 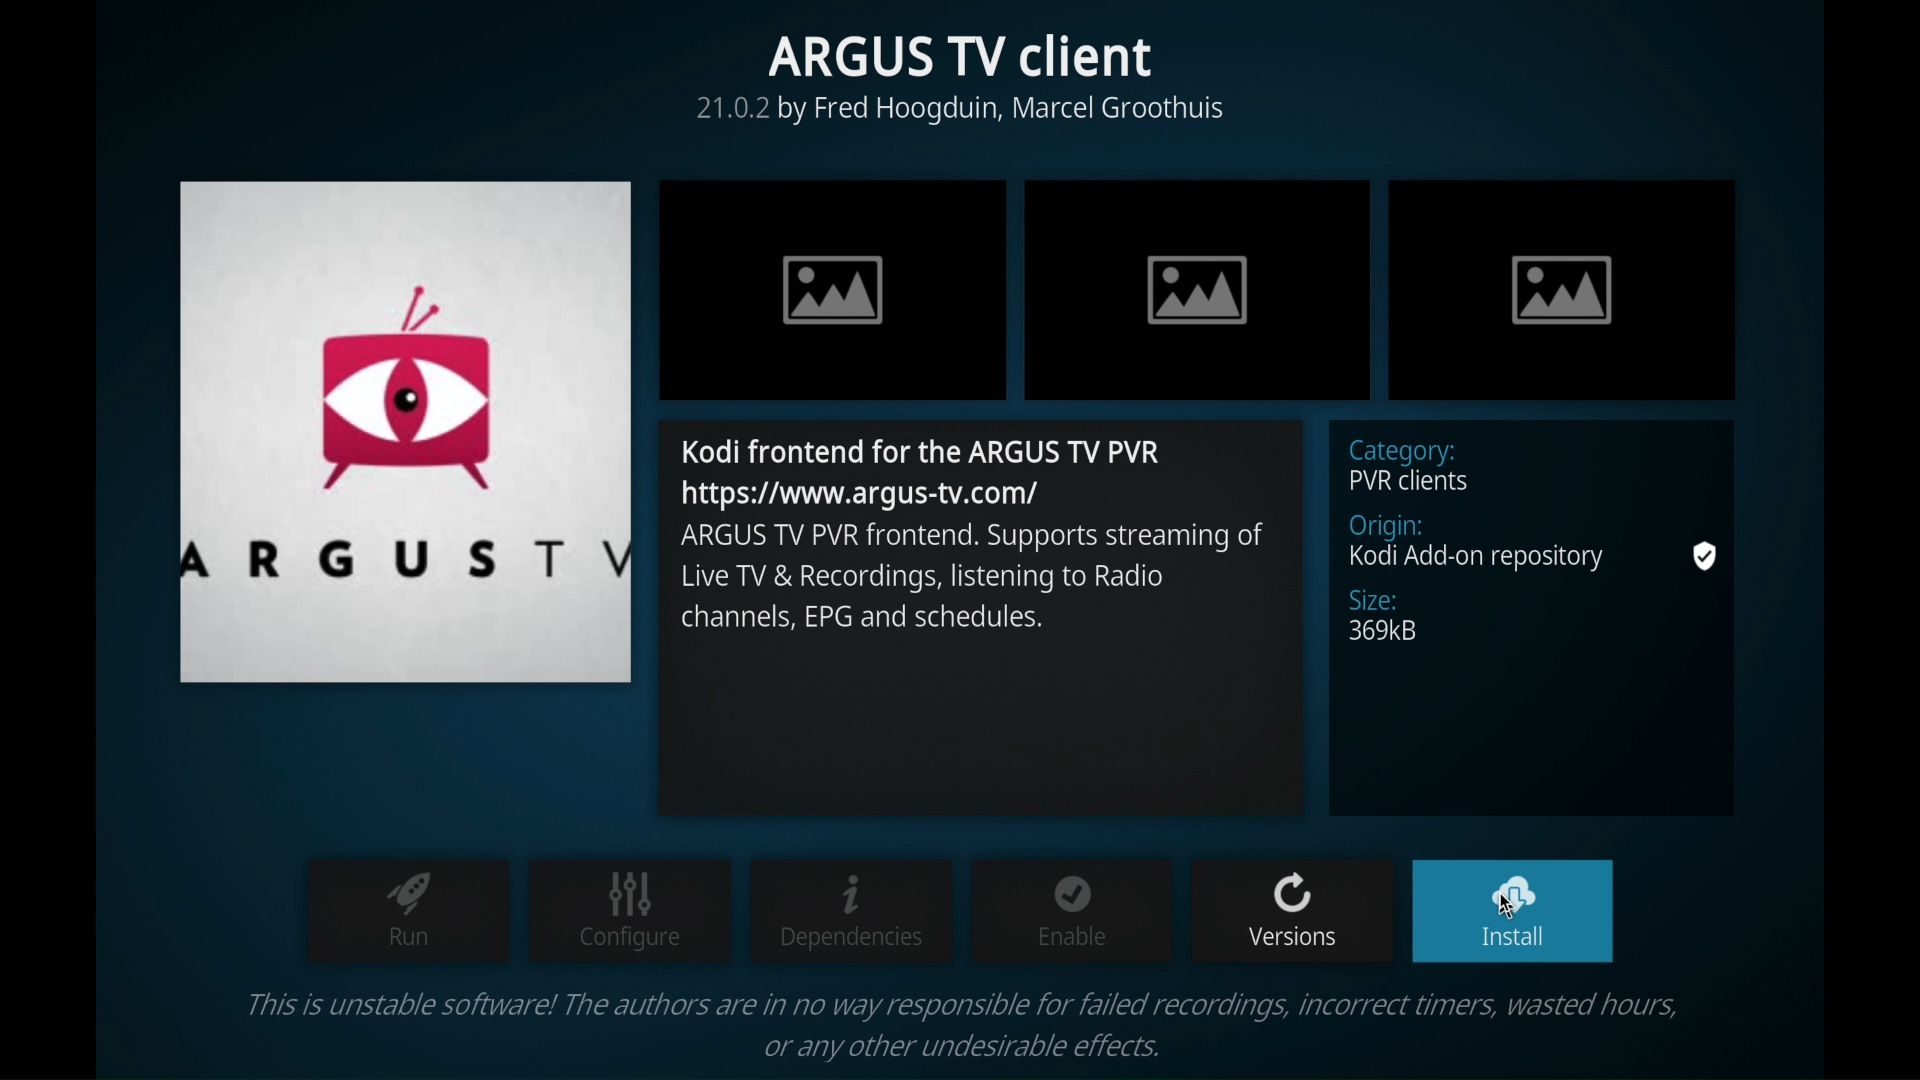 I want to click on Size : 369kB, so click(x=1388, y=619).